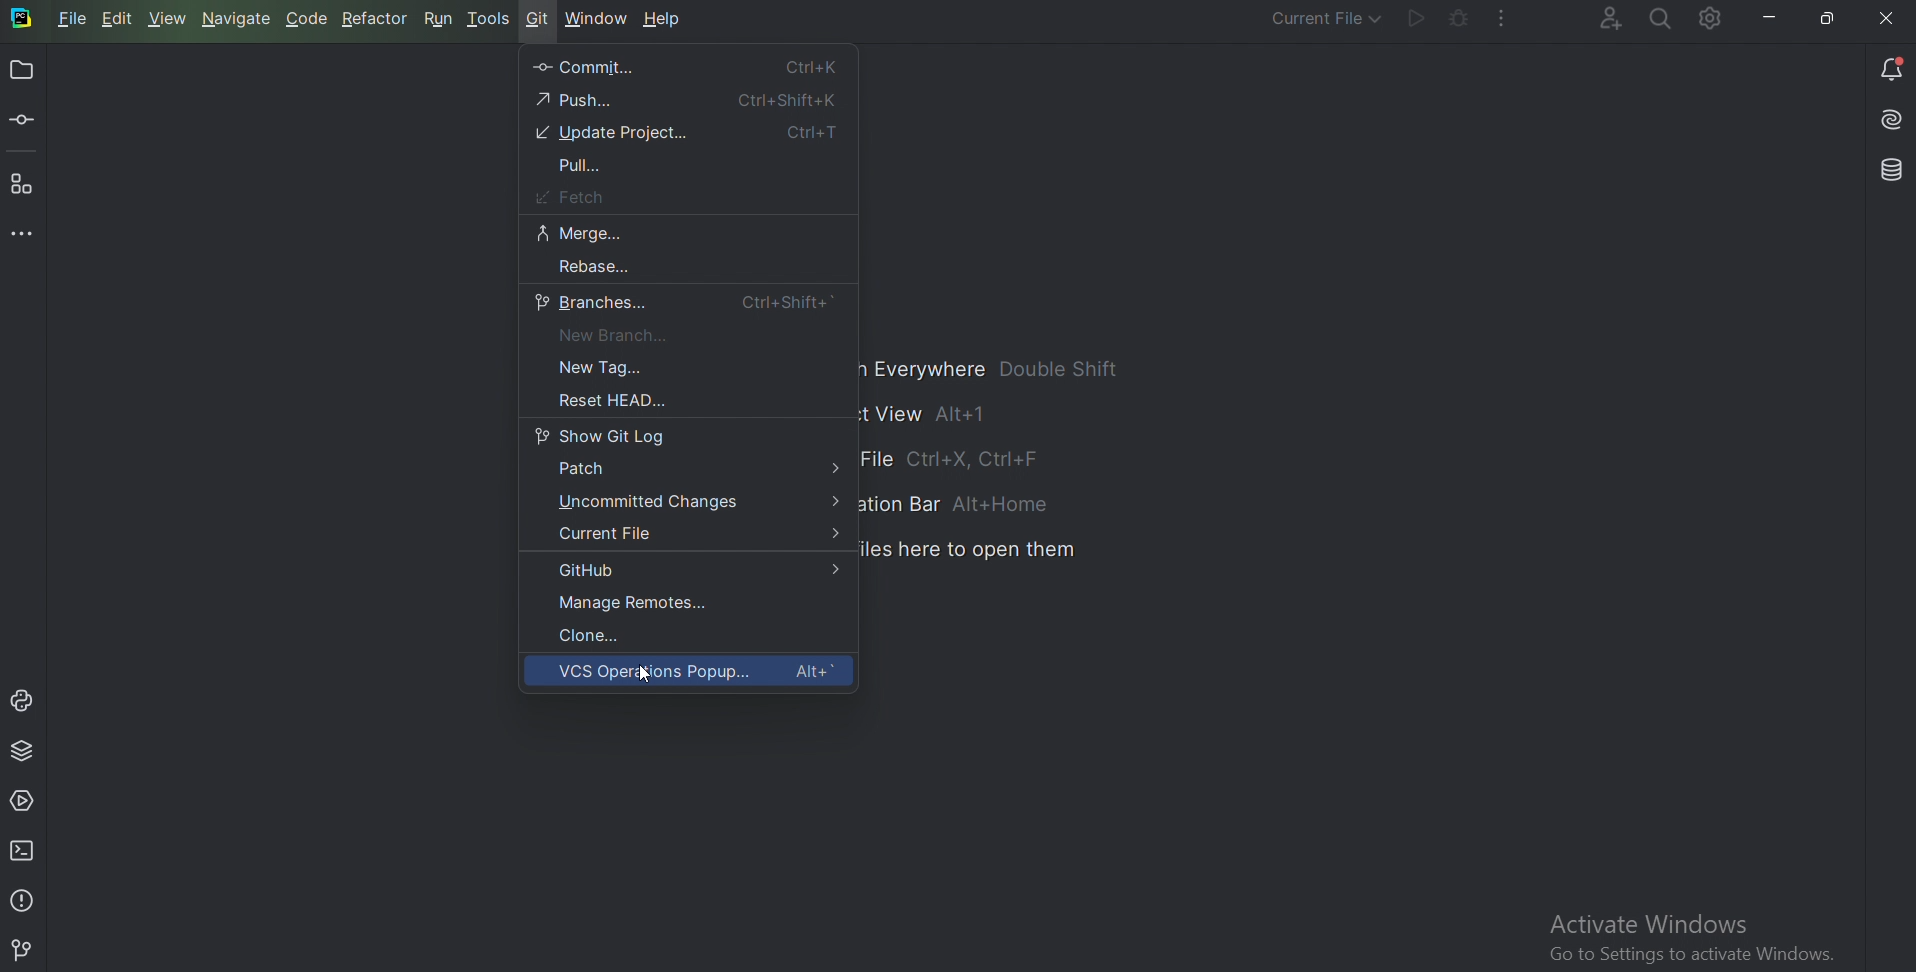 The height and width of the screenshot is (972, 1916). I want to click on Fetch, so click(565, 197).